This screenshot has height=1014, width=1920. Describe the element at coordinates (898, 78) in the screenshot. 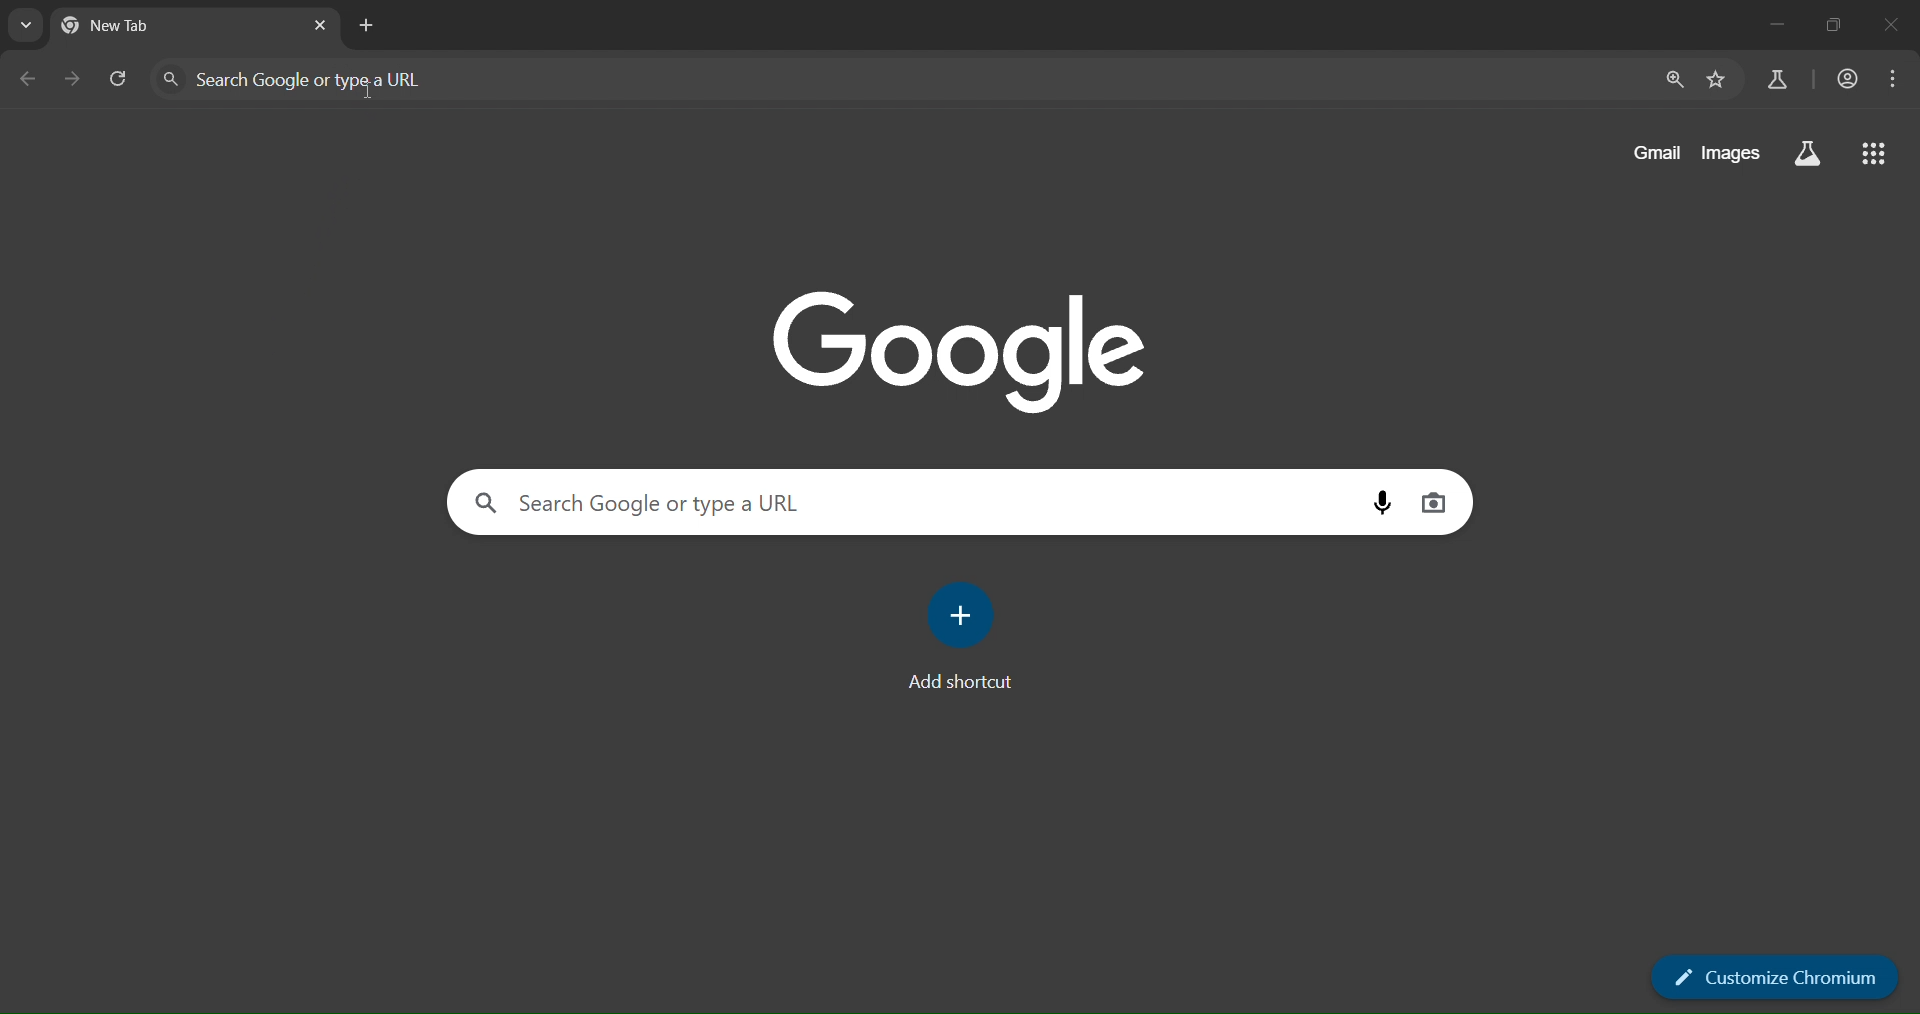

I see `Search Google or type a URL` at that location.